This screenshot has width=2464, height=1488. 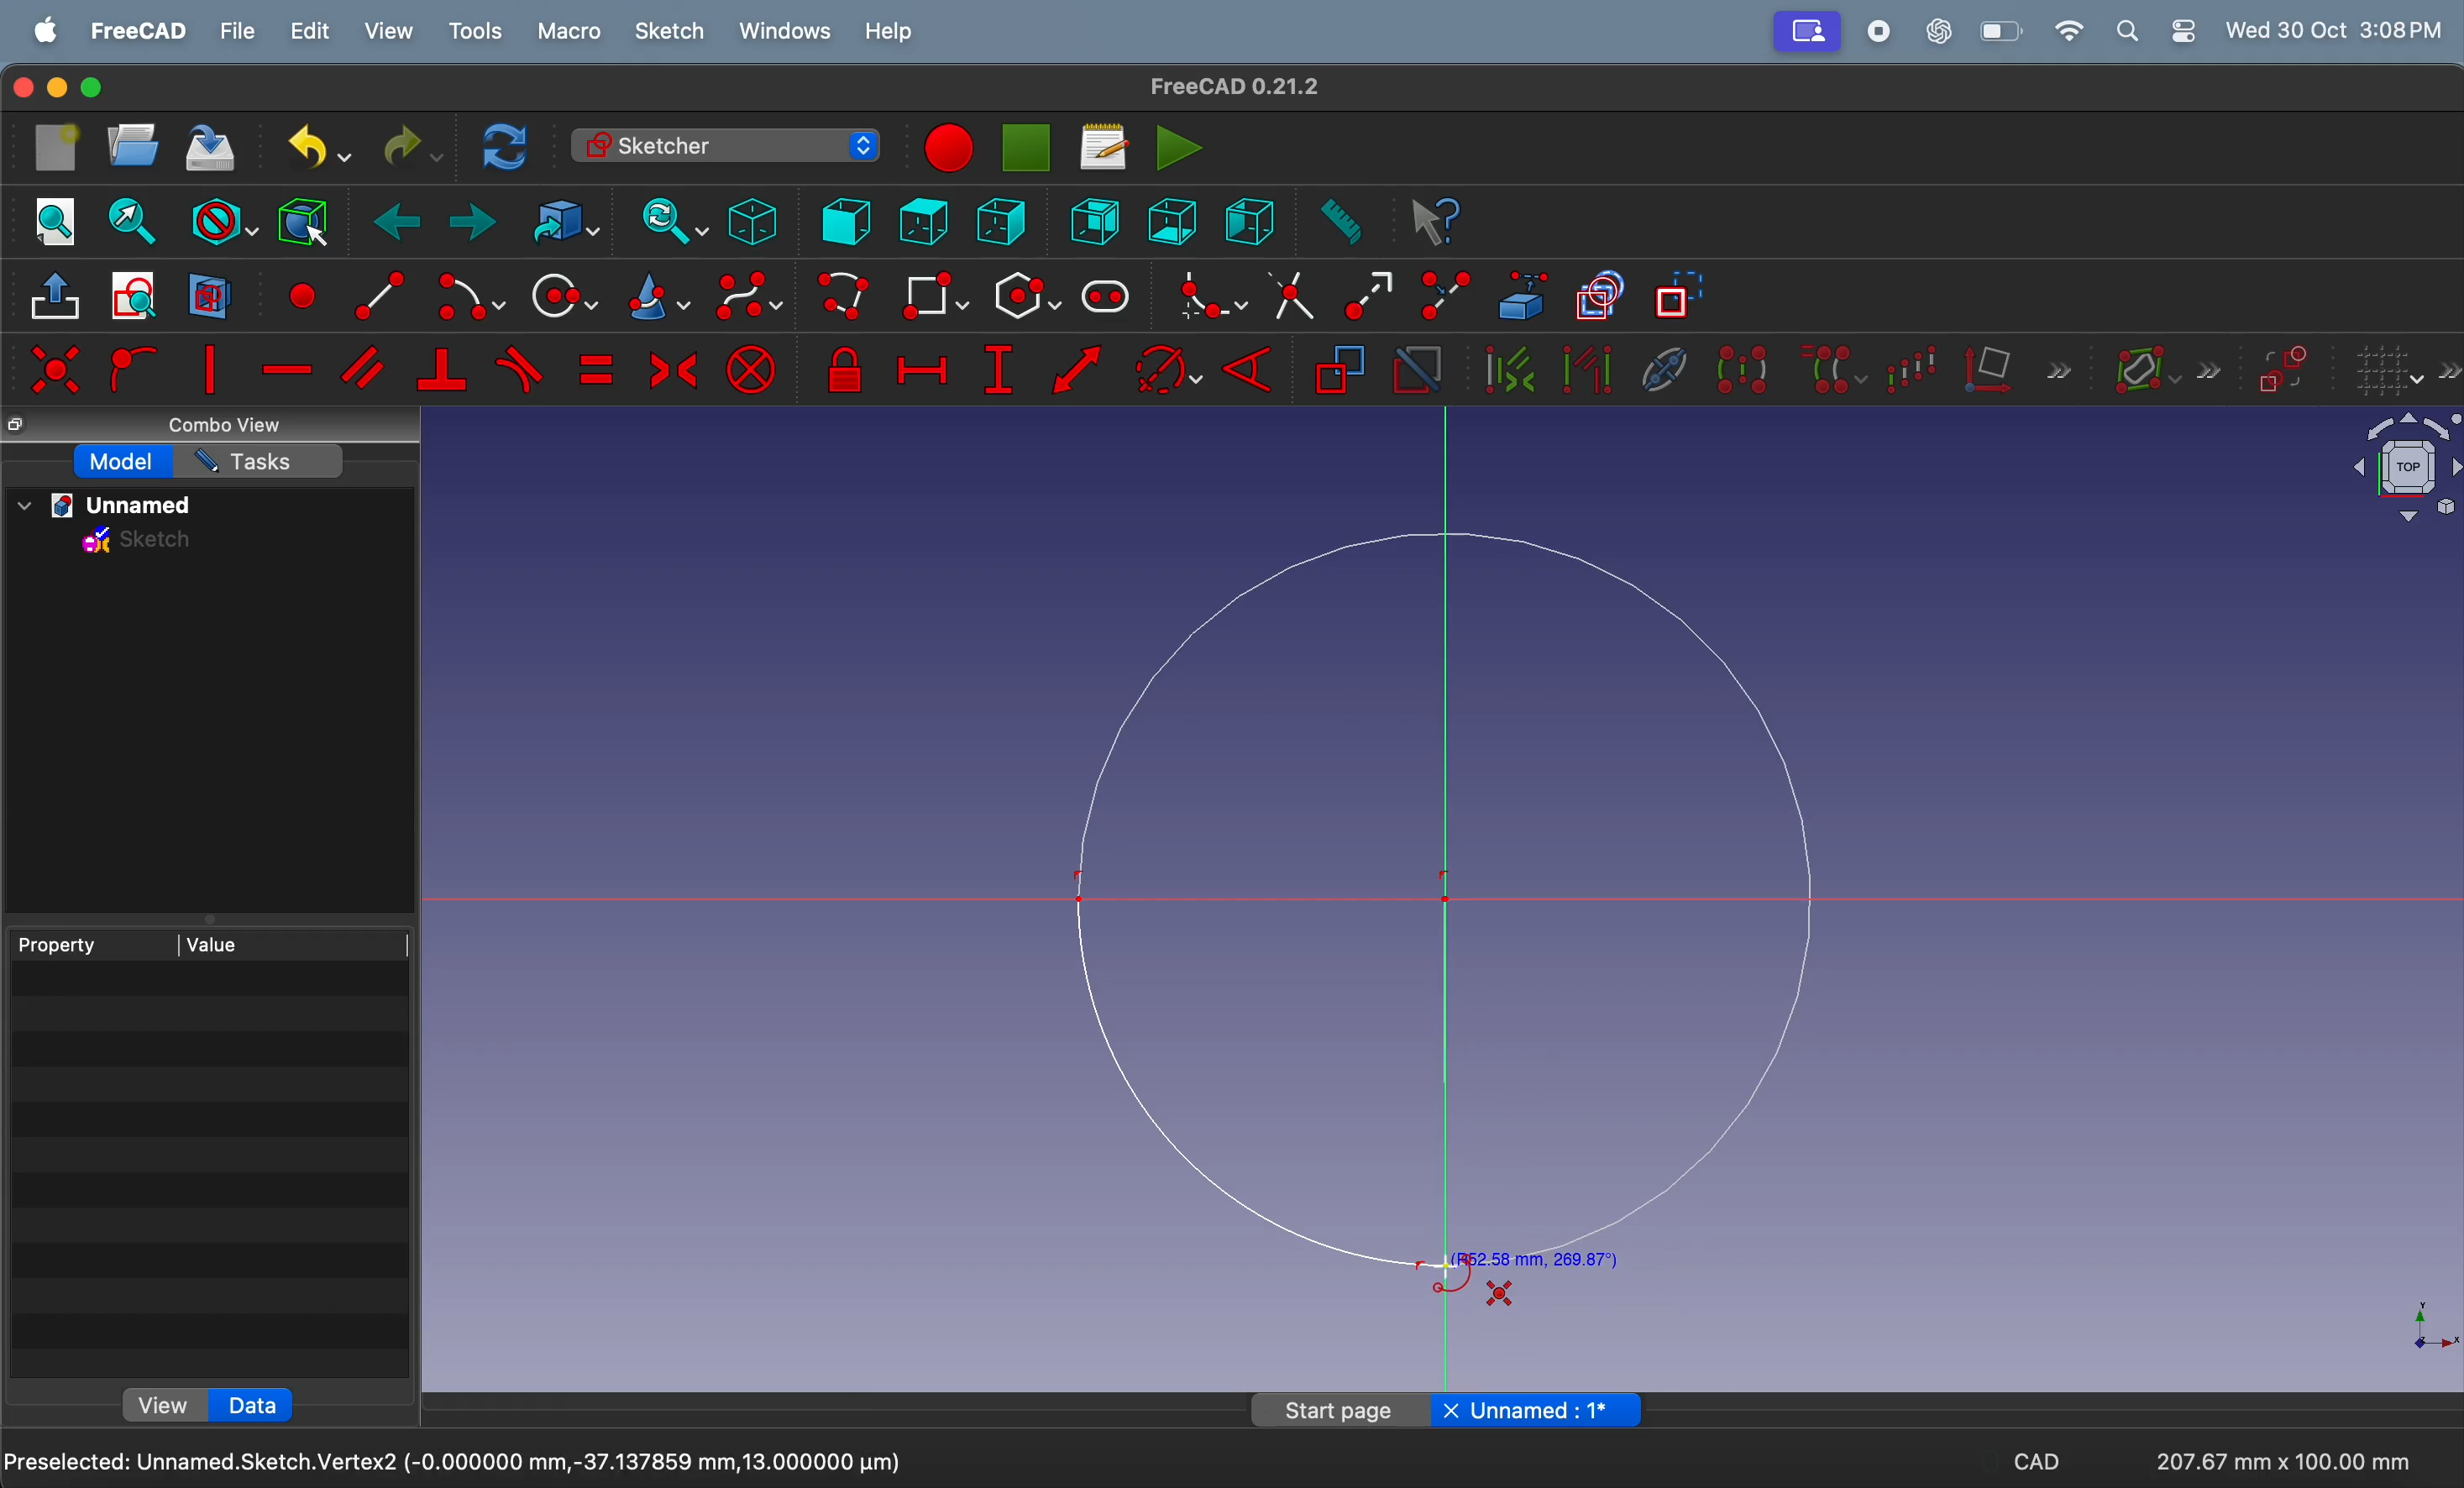 What do you see at coordinates (139, 32) in the screenshot?
I see `freeCad` at bounding box center [139, 32].